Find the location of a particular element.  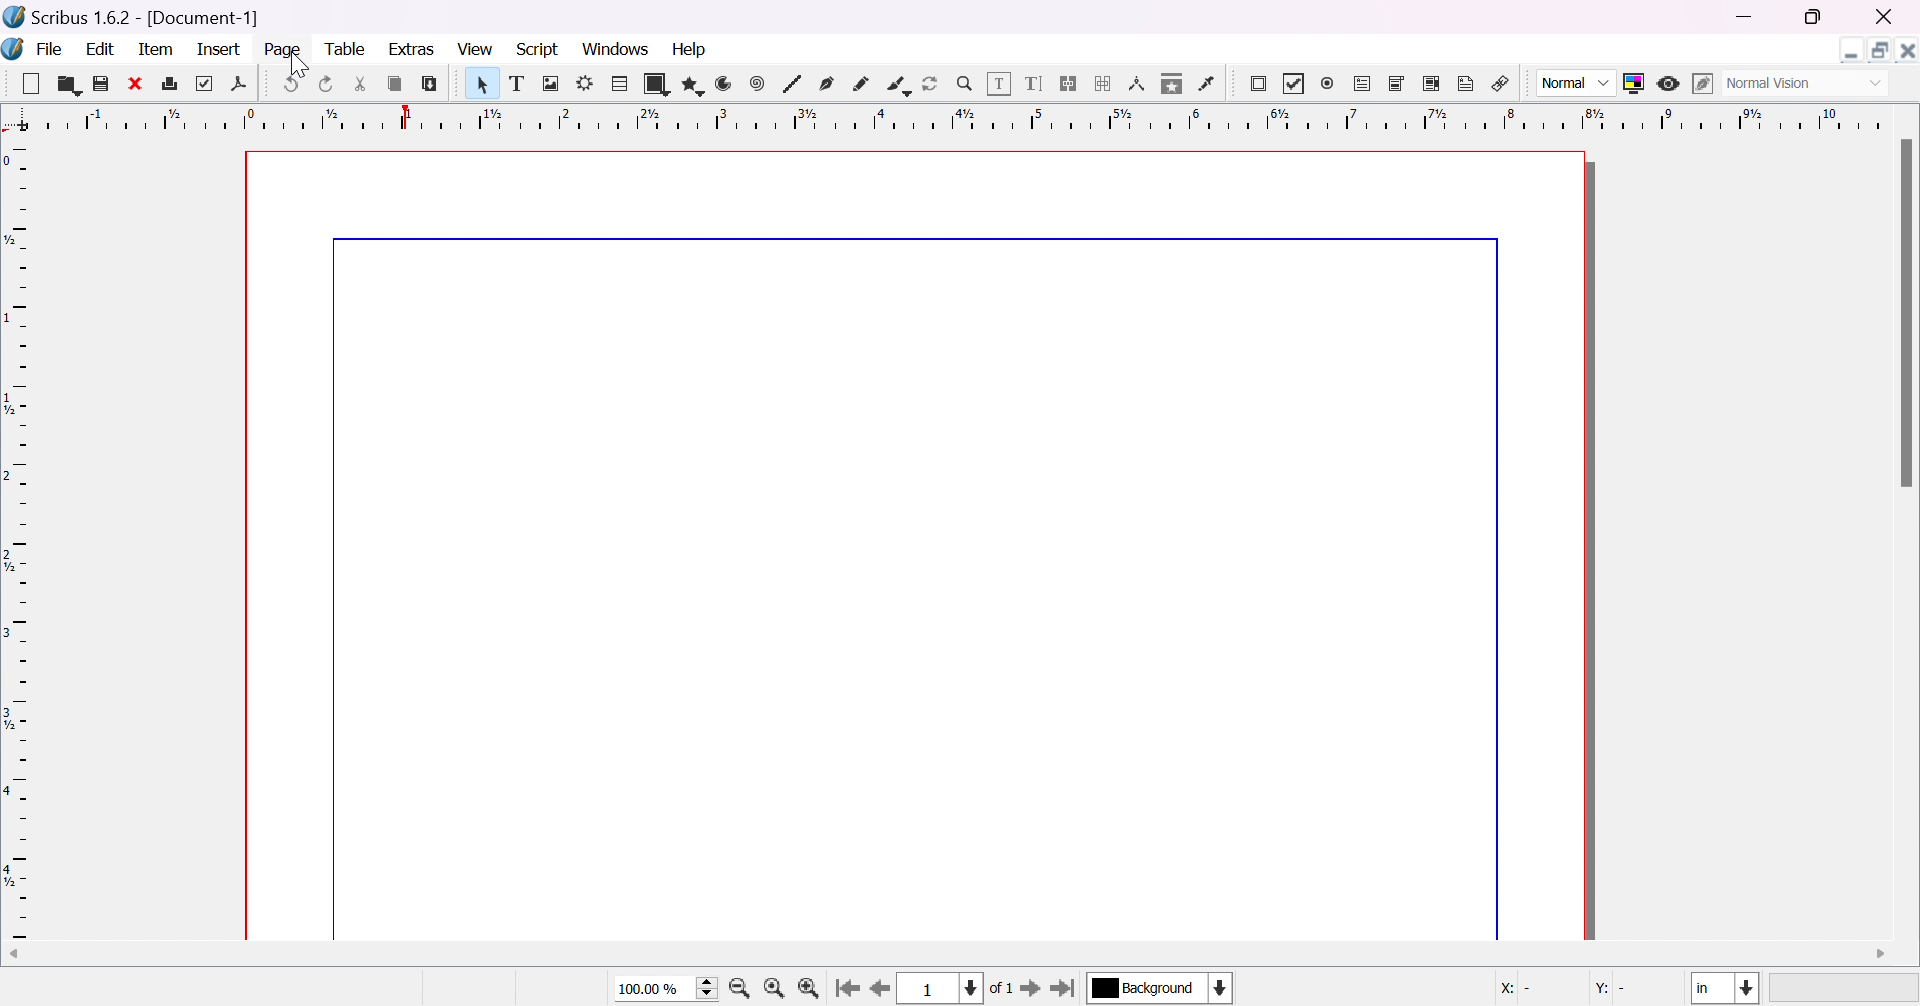

link annotation is located at coordinates (1504, 85).